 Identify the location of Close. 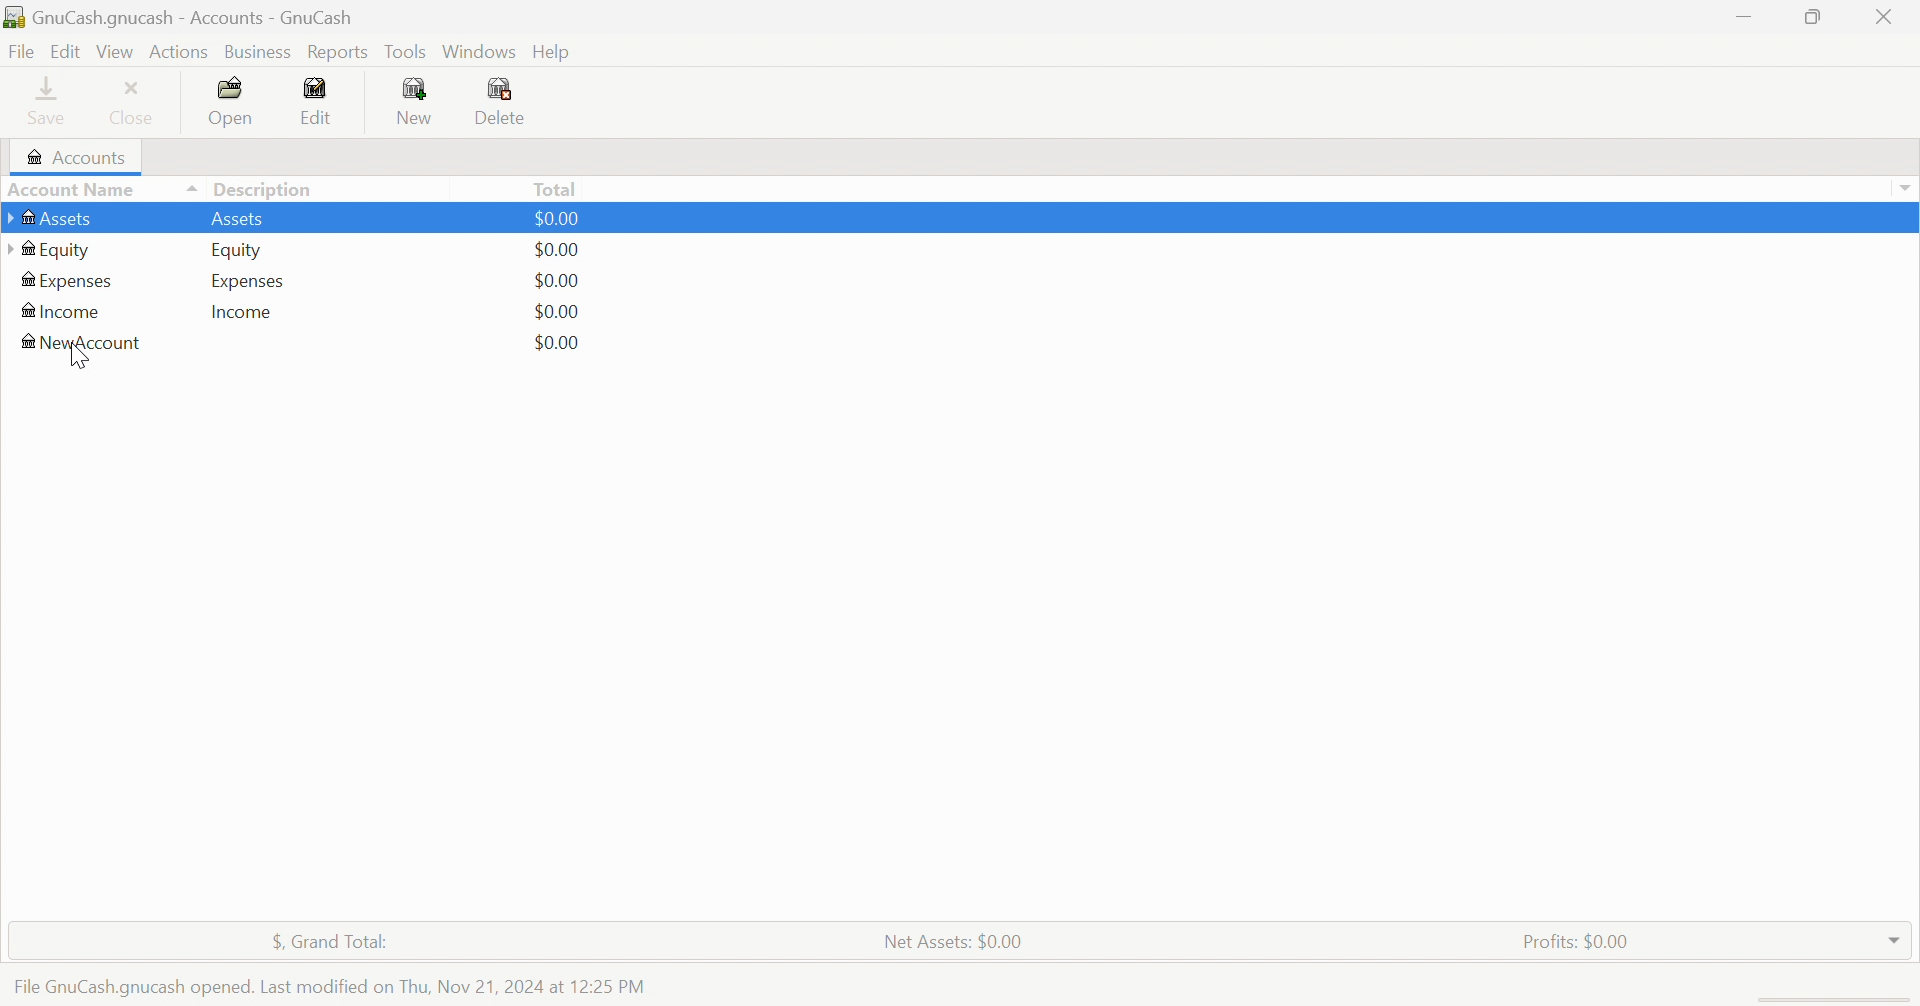
(133, 105).